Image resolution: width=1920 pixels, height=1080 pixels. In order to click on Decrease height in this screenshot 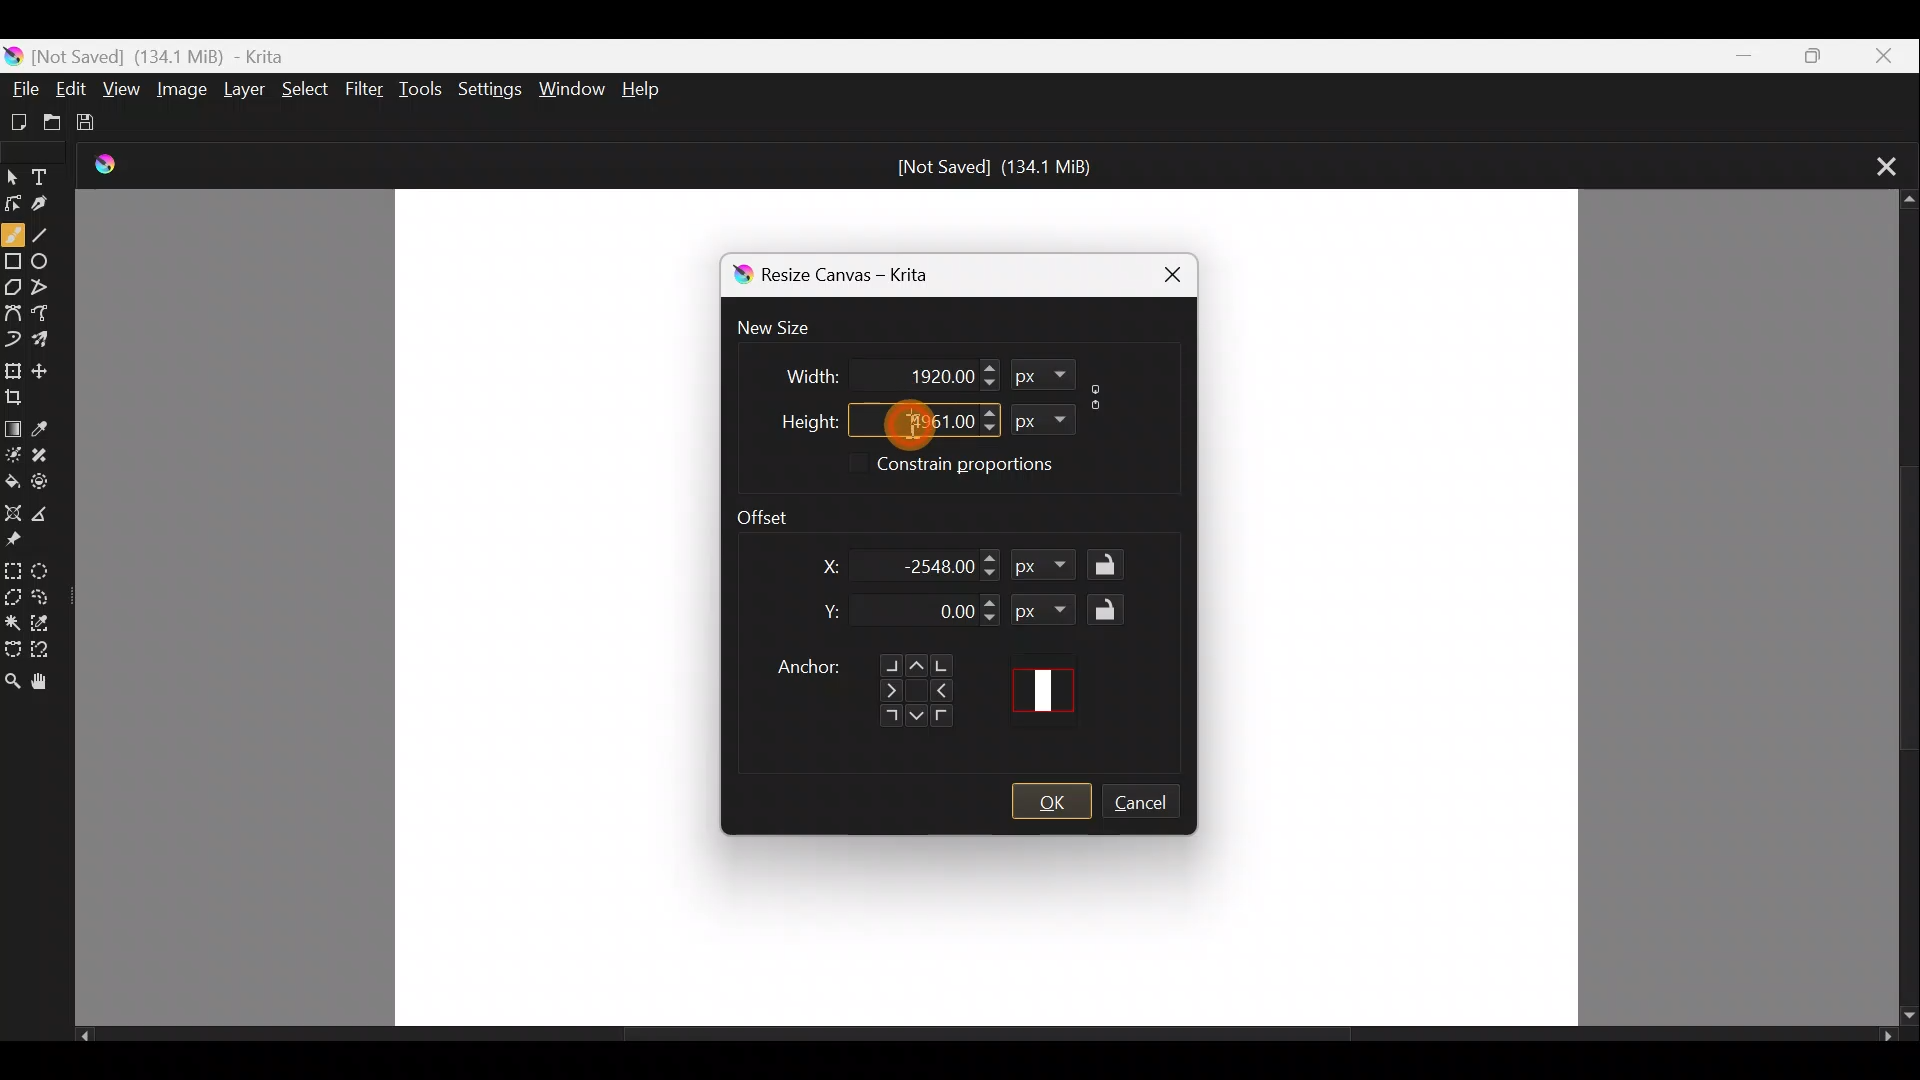, I will do `click(989, 429)`.